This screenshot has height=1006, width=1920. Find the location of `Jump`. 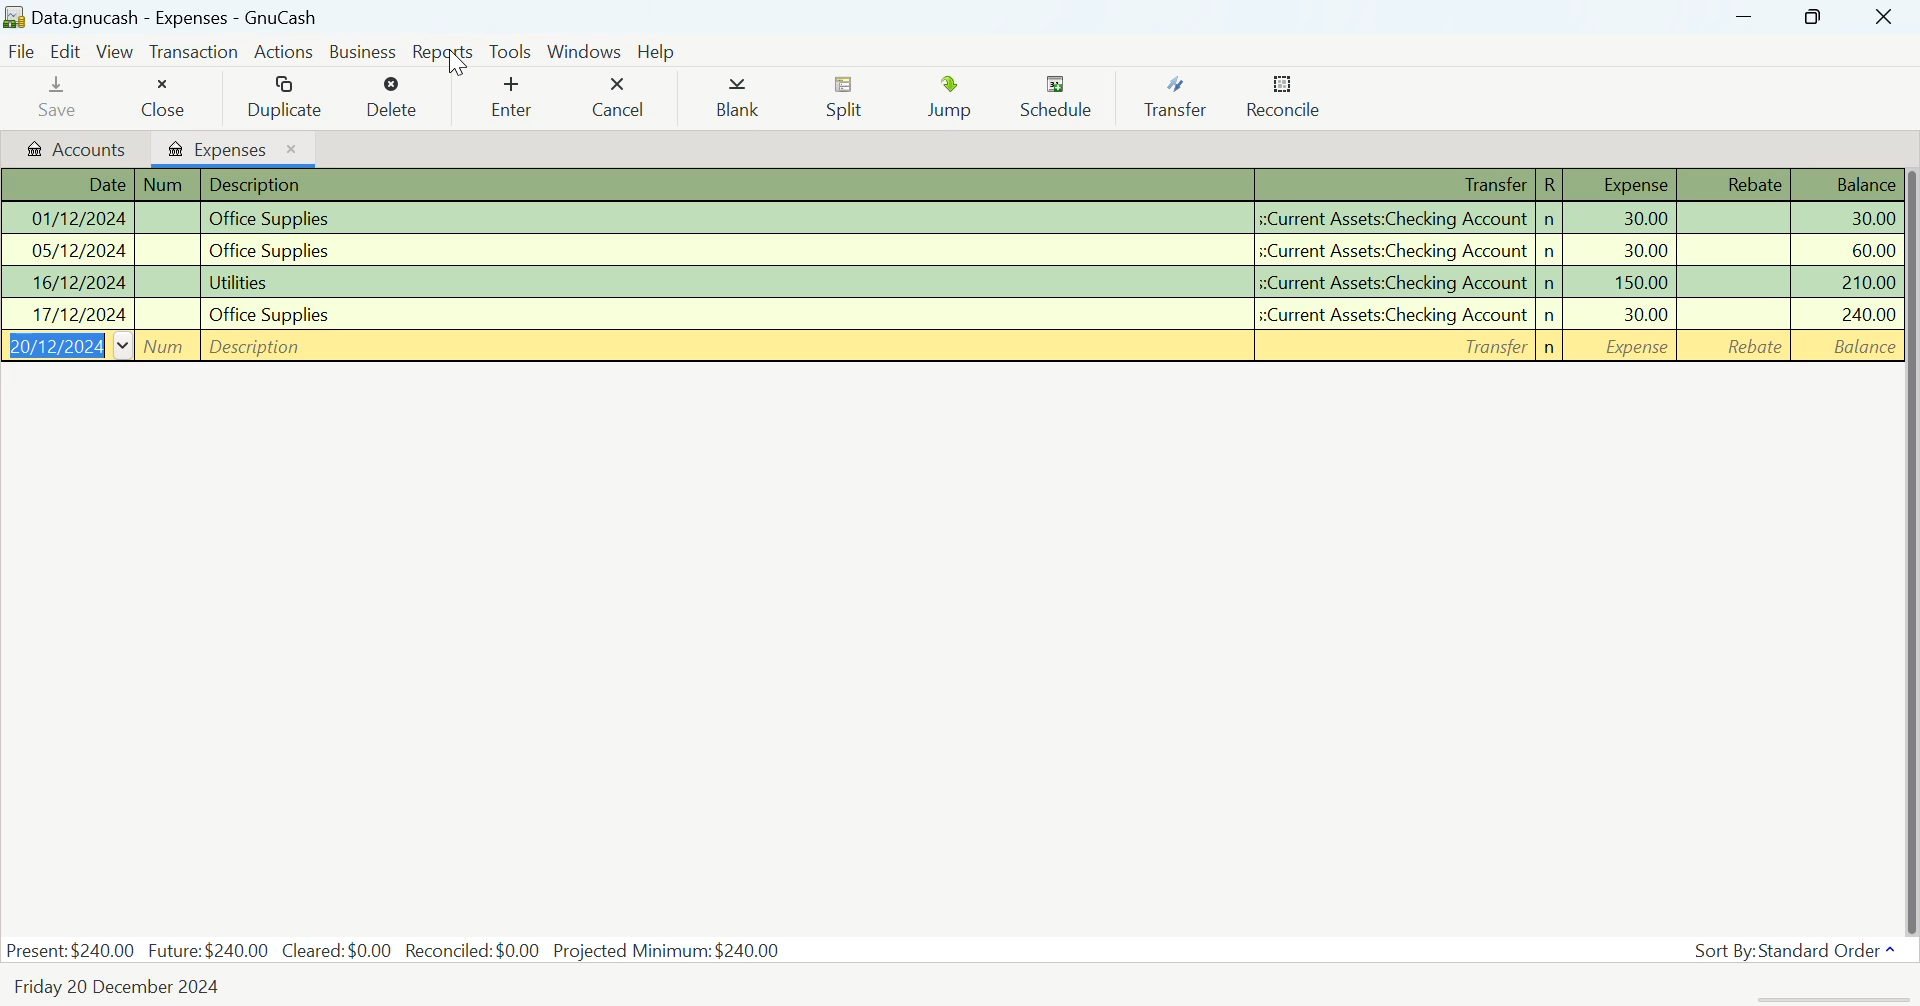

Jump is located at coordinates (949, 99).